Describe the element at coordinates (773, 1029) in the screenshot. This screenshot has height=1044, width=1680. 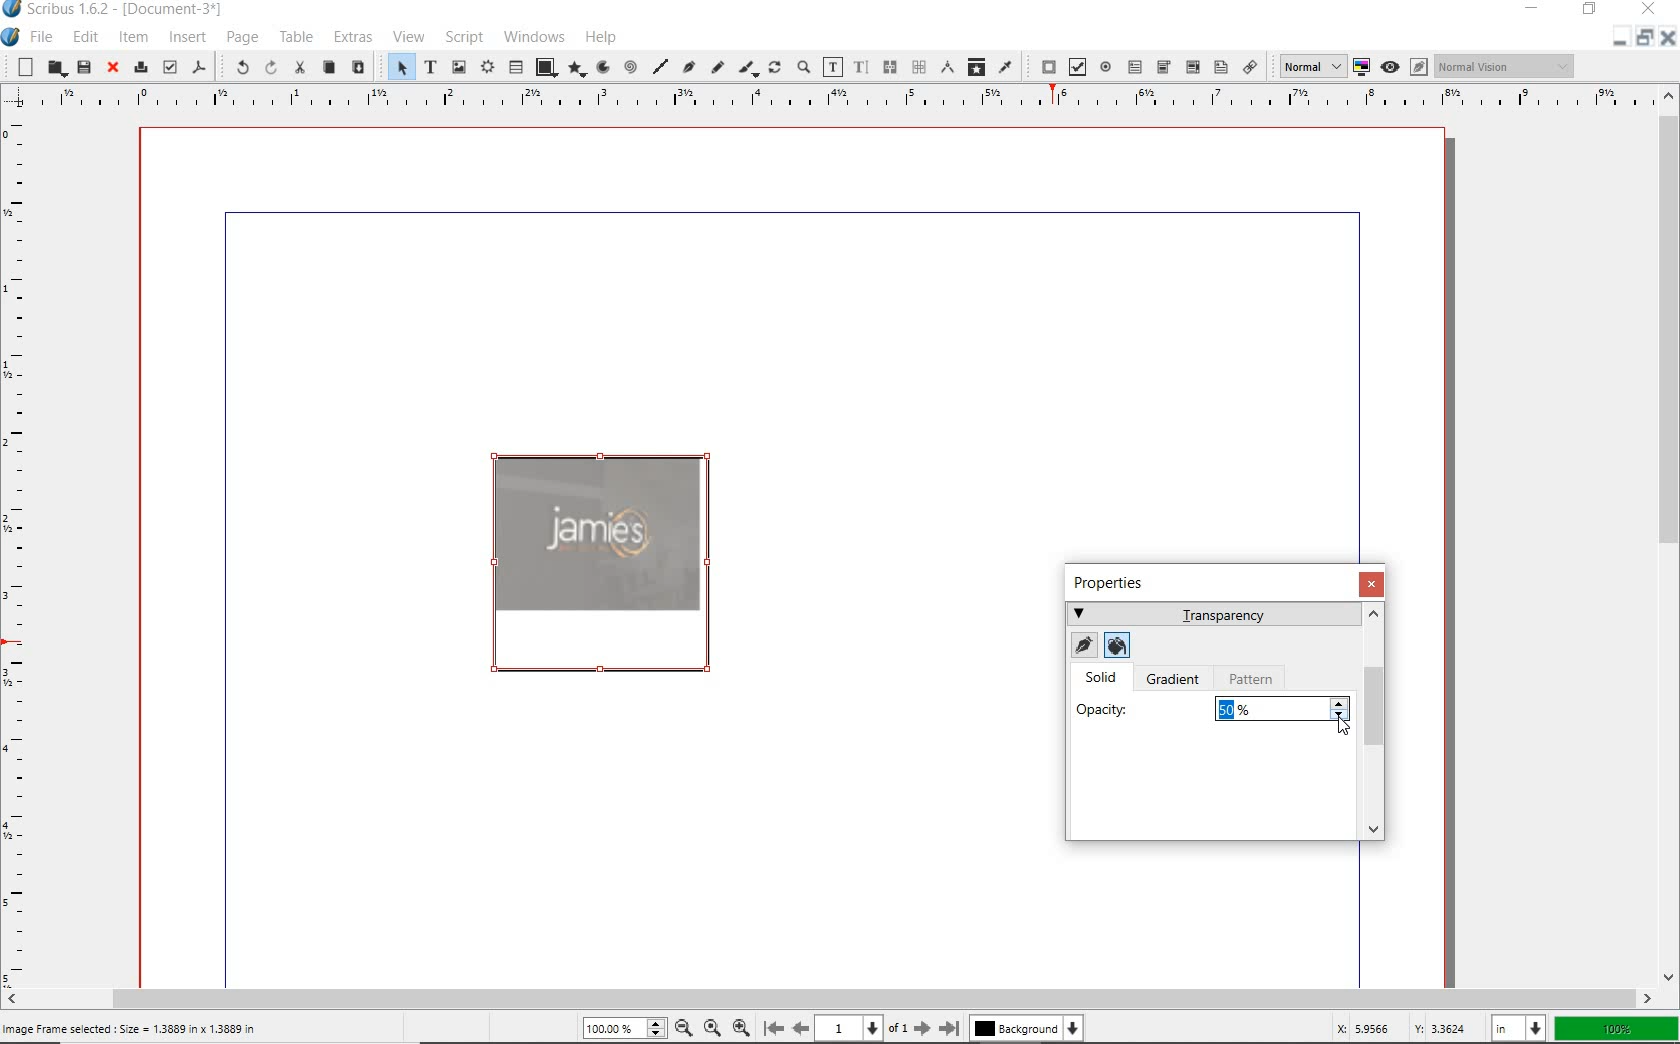
I see `first` at that location.